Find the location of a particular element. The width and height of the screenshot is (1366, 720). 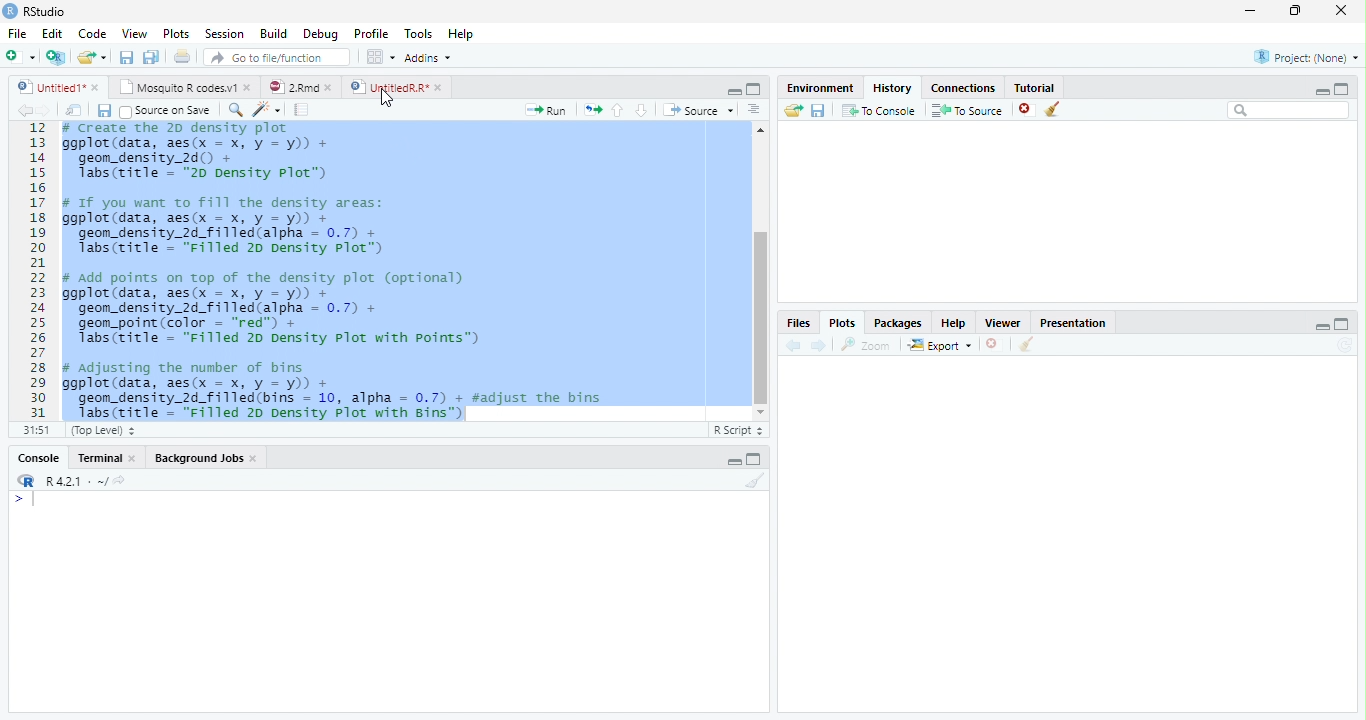

minimize is located at coordinates (735, 92).